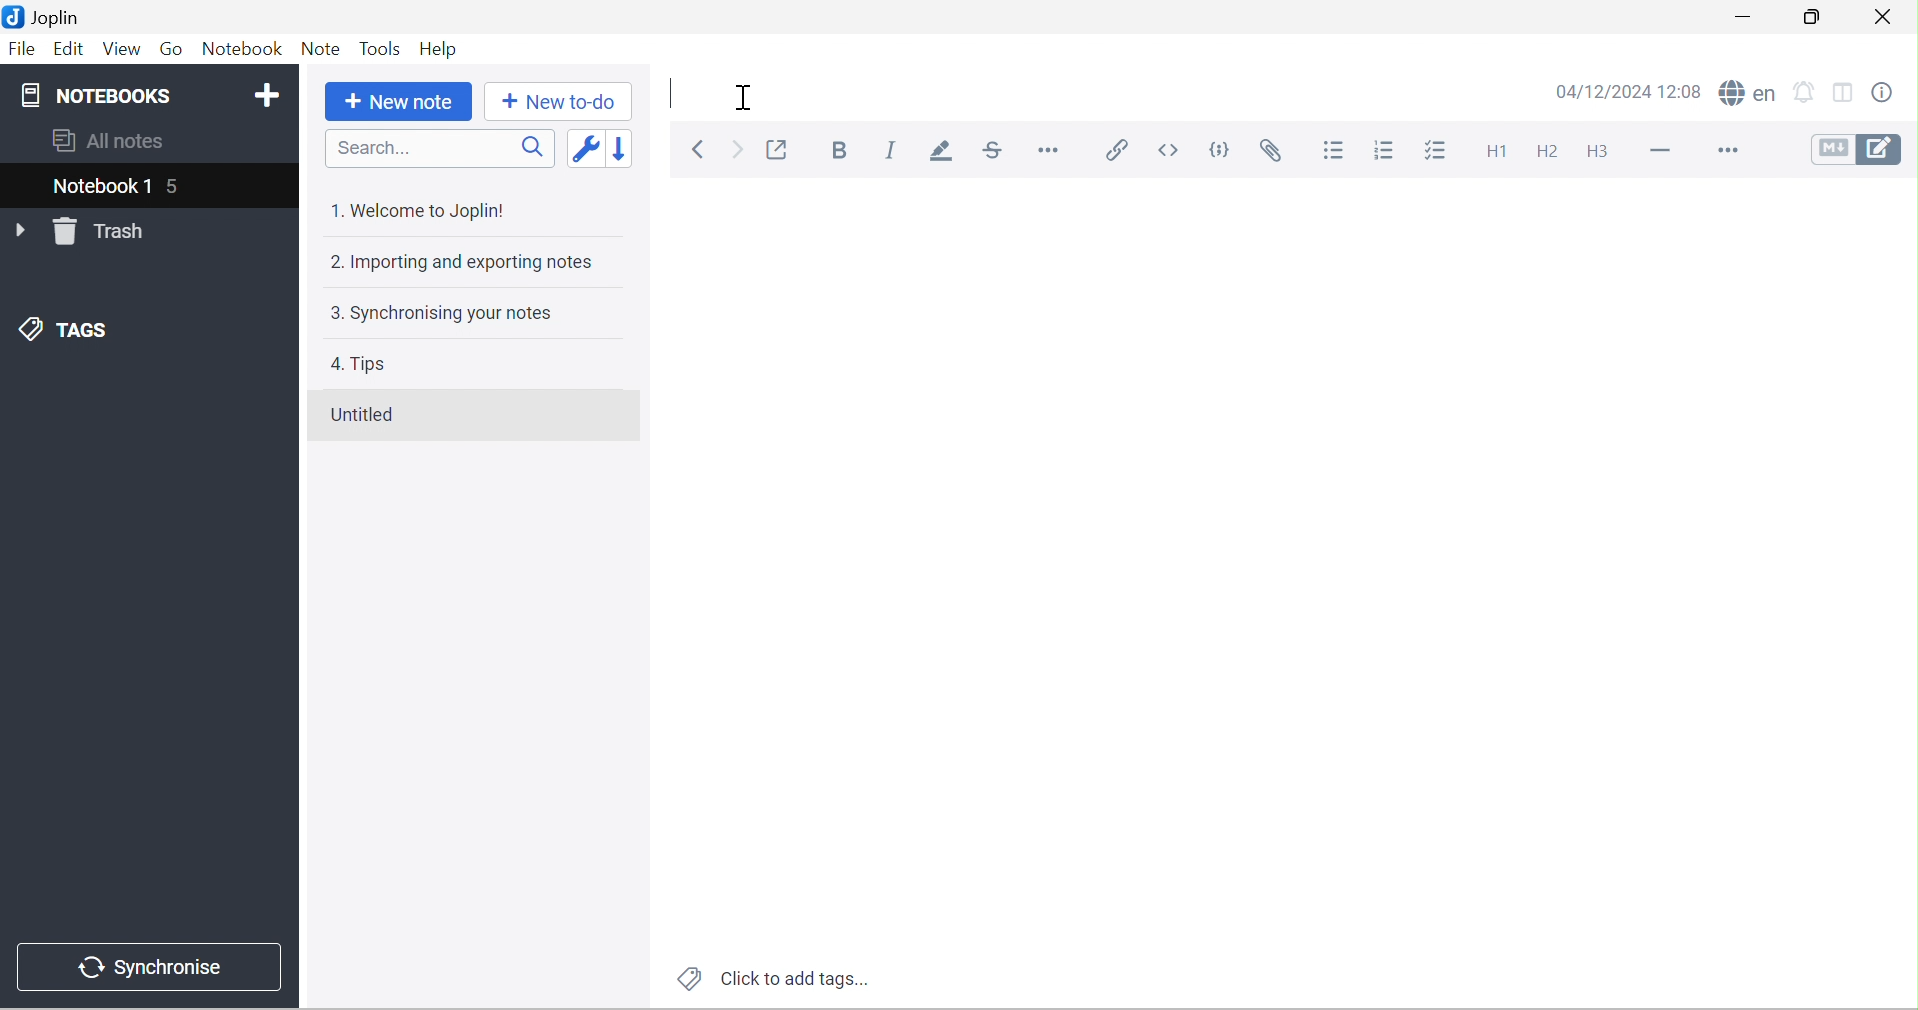 The width and height of the screenshot is (1918, 1010). What do you see at coordinates (270, 97) in the screenshot?
I see `Add notebook` at bounding box center [270, 97].